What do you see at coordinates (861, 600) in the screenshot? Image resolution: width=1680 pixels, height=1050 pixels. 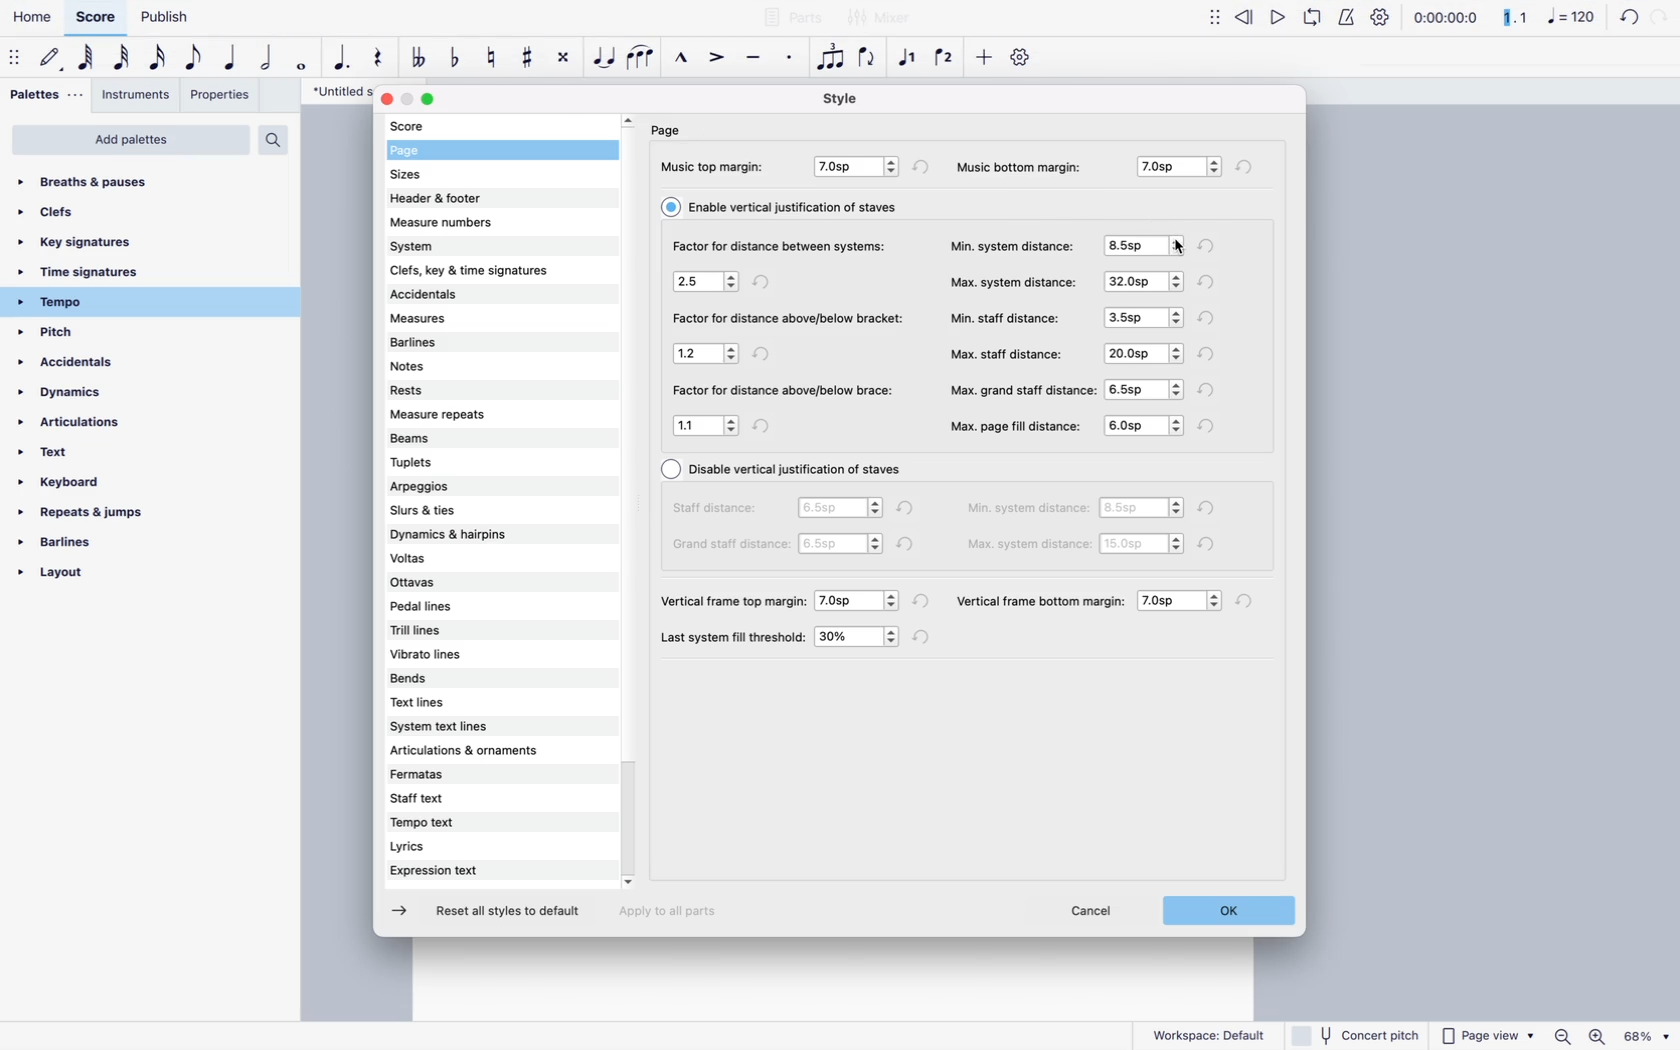 I see `options` at bounding box center [861, 600].